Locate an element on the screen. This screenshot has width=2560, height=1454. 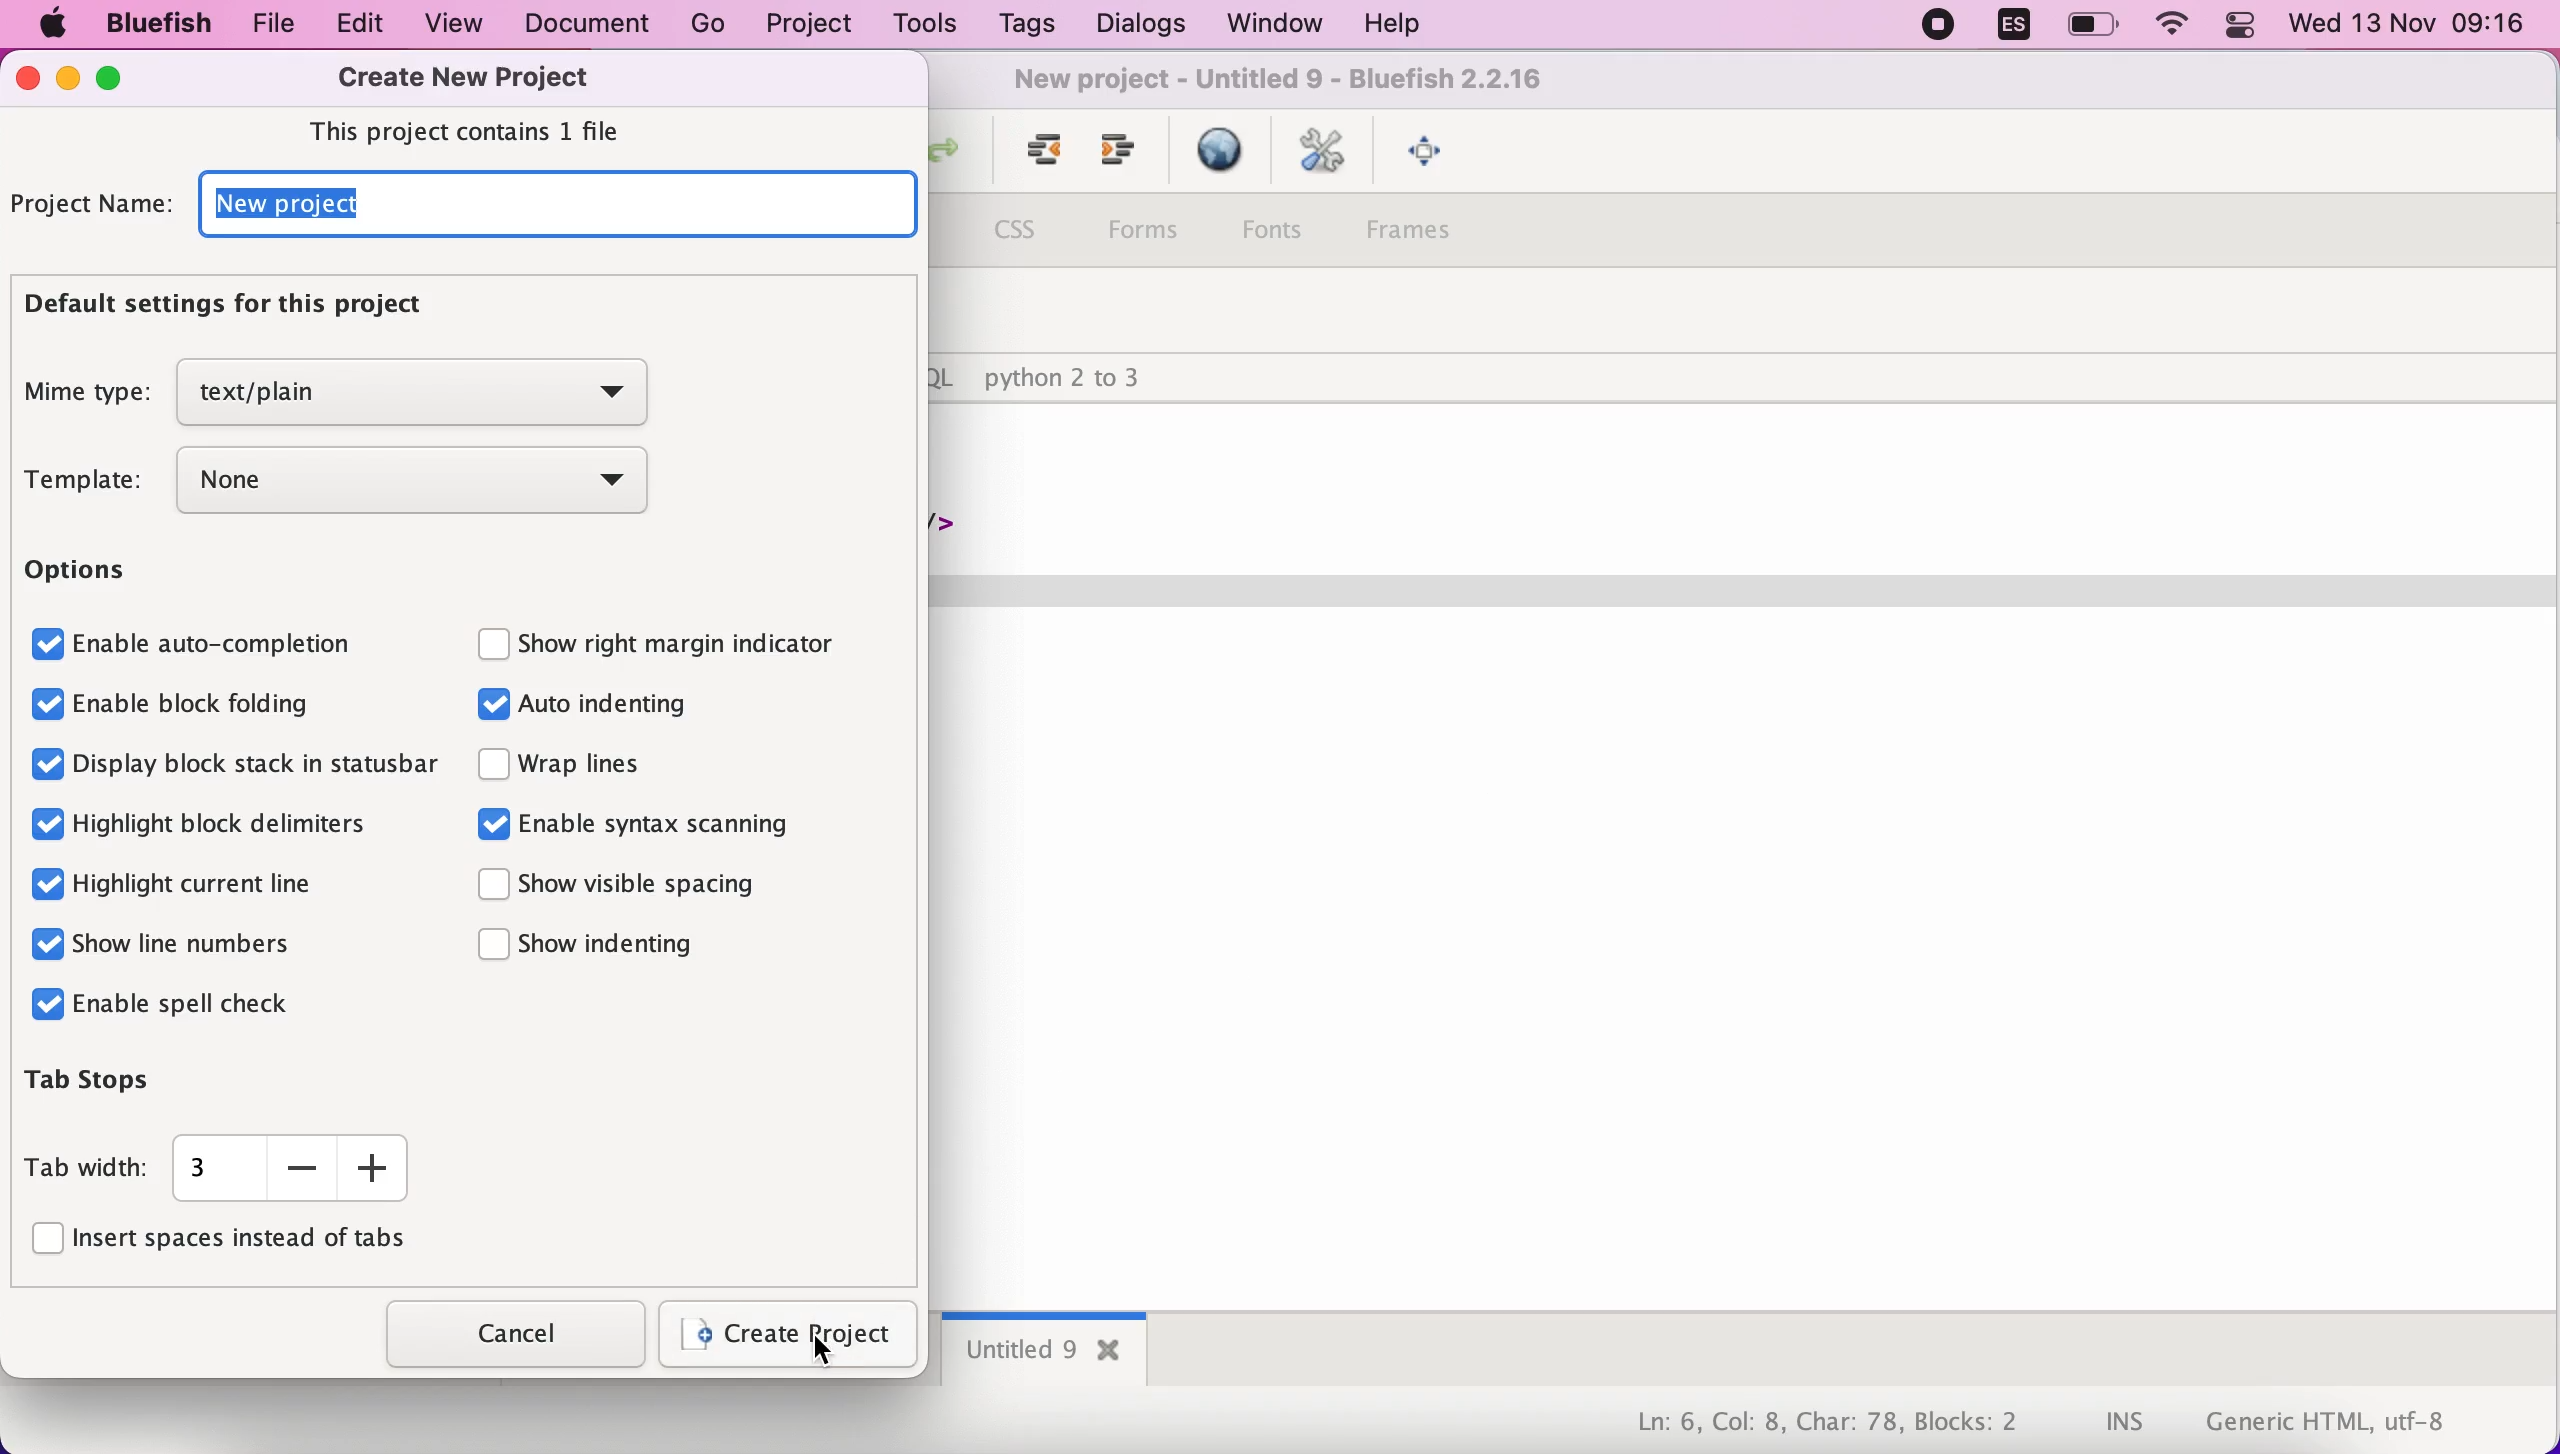
recording stopped is located at coordinates (1933, 27).